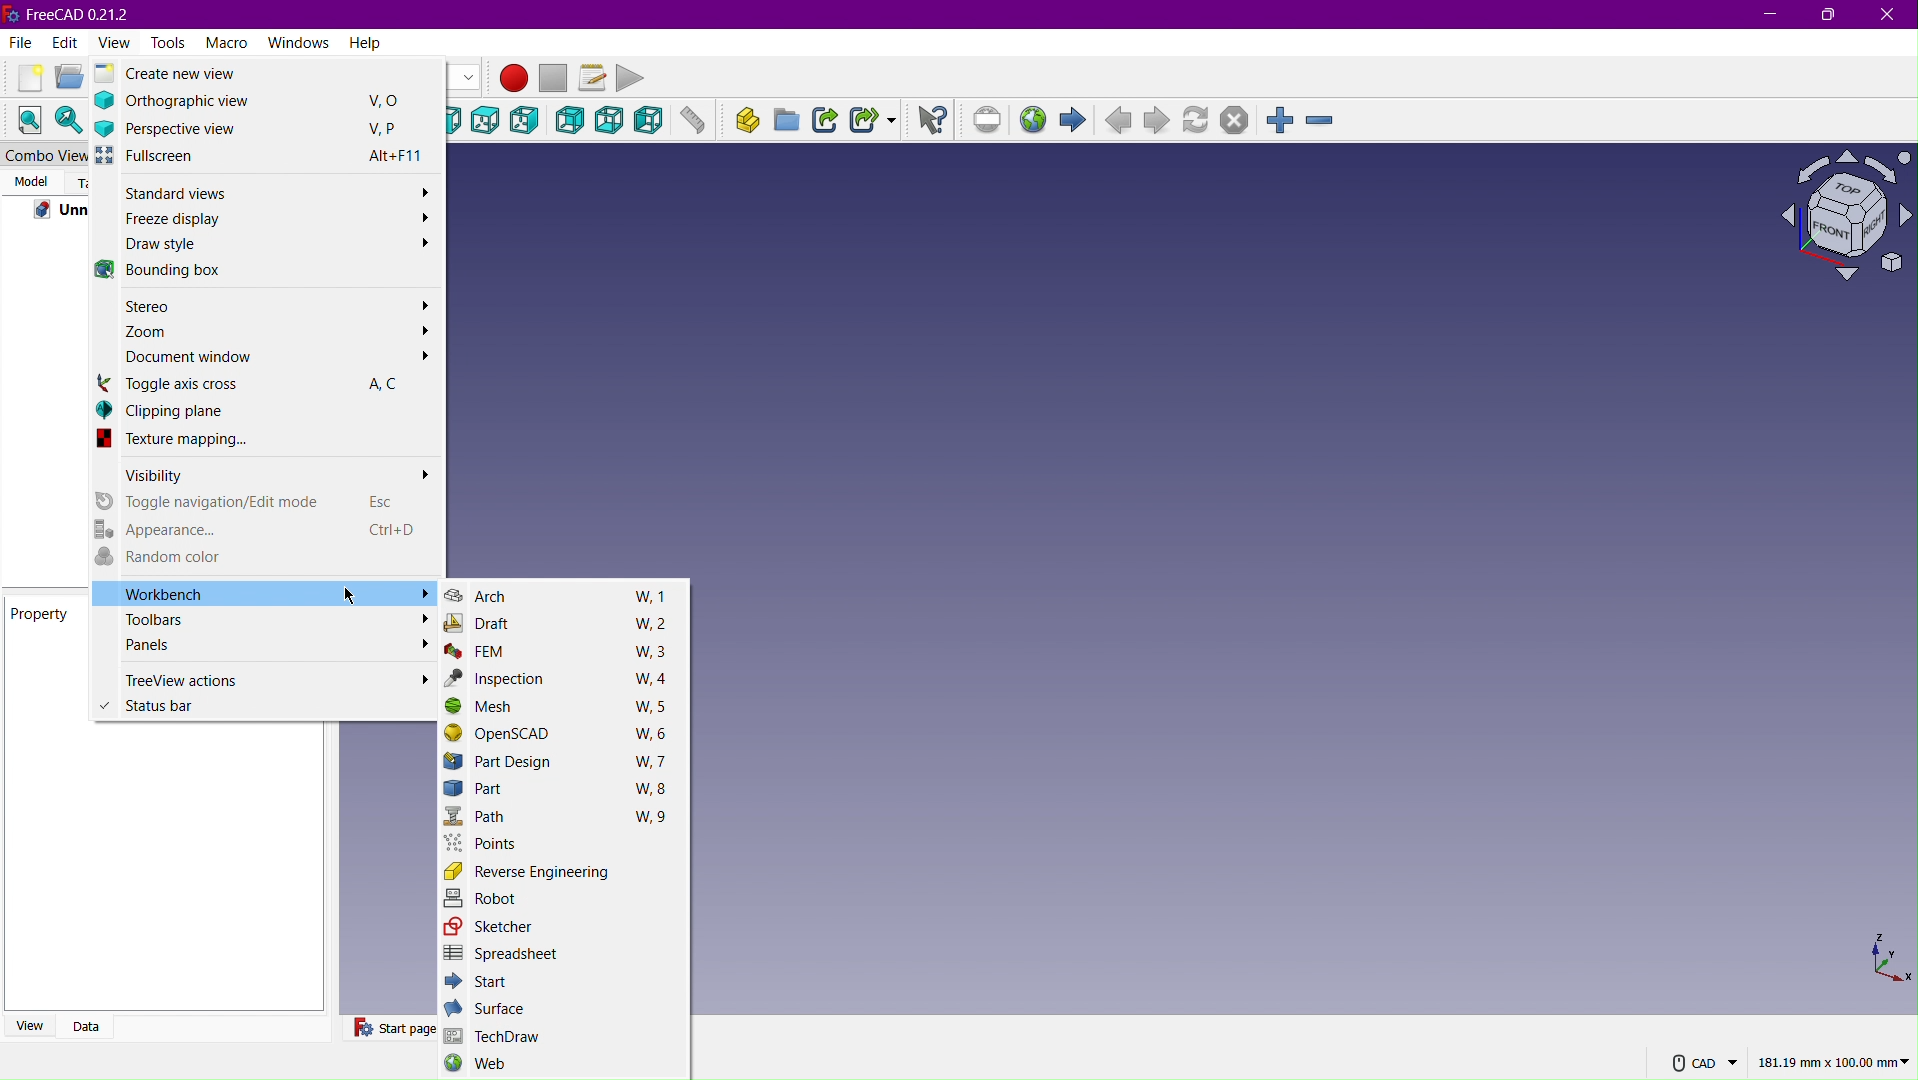 This screenshot has height=1080, width=1918. Describe the element at coordinates (652, 122) in the screenshot. I see `Left` at that location.